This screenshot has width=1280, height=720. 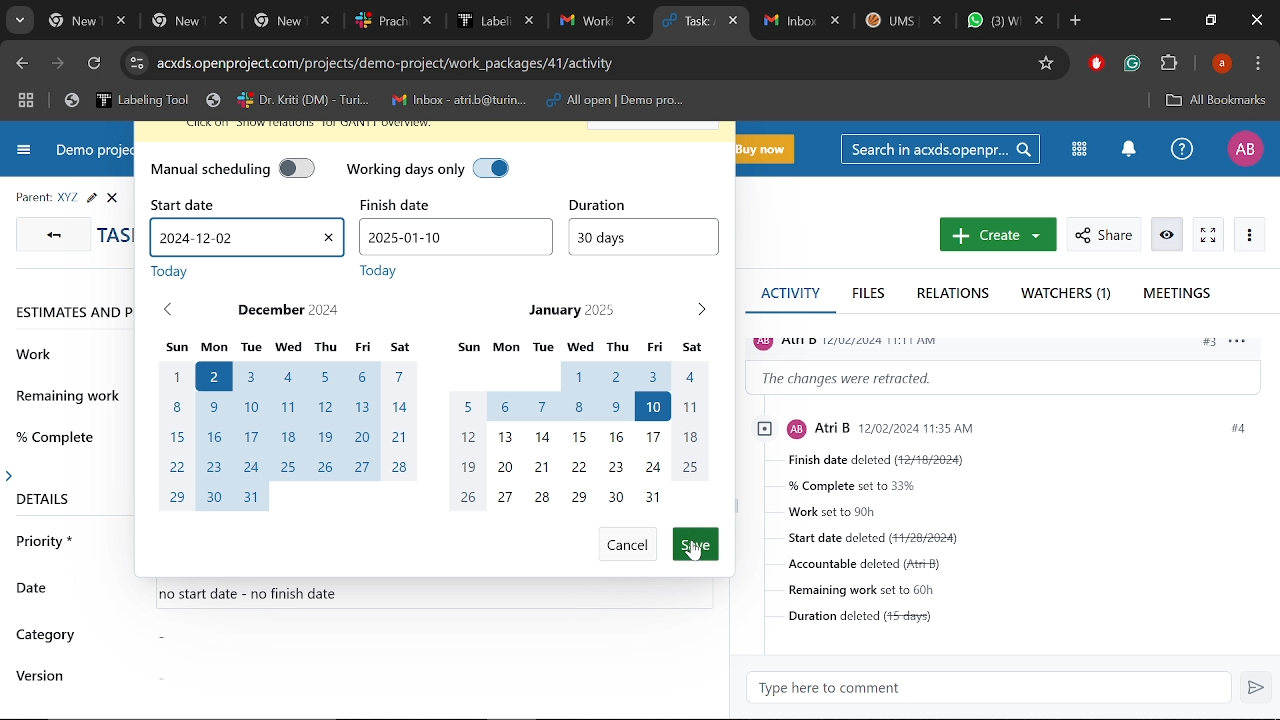 What do you see at coordinates (1260, 64) in the screenshot?
I see `Control and customize chrome` at bounding box center [1260, 64].